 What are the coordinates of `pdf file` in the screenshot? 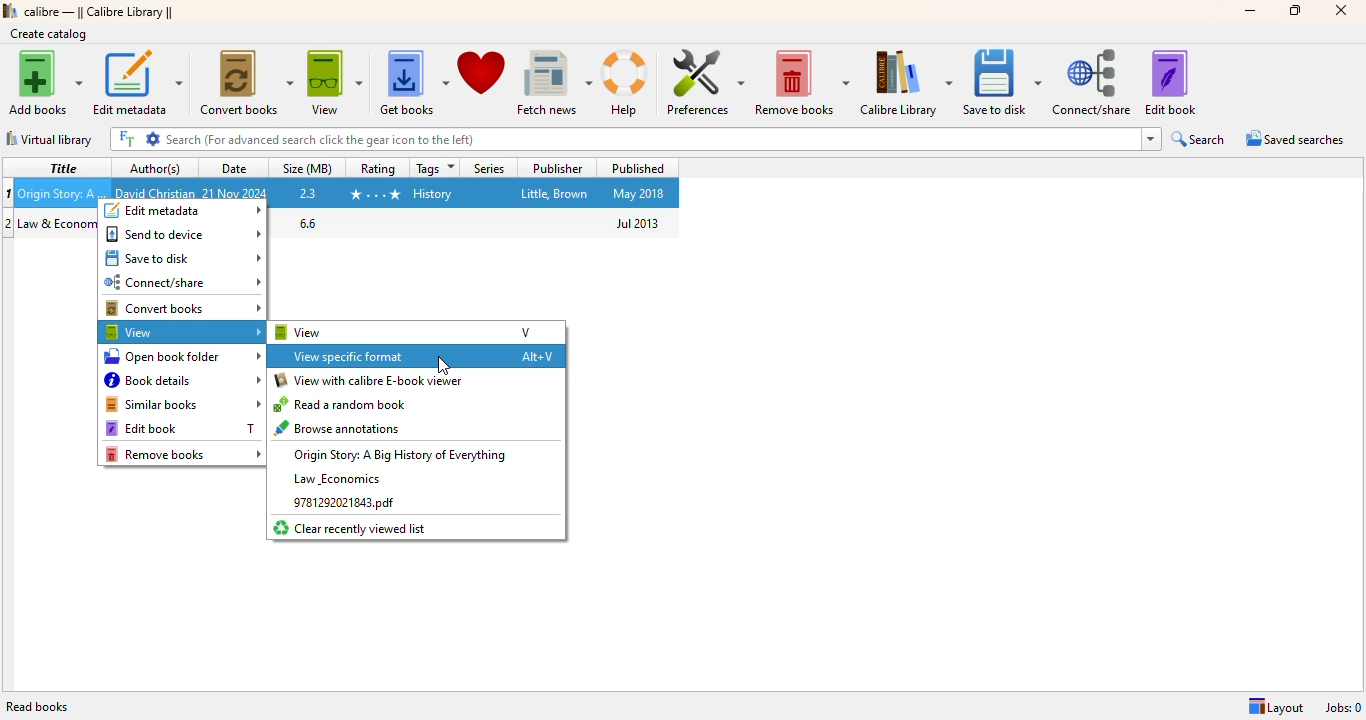 It's located at (342, 503).